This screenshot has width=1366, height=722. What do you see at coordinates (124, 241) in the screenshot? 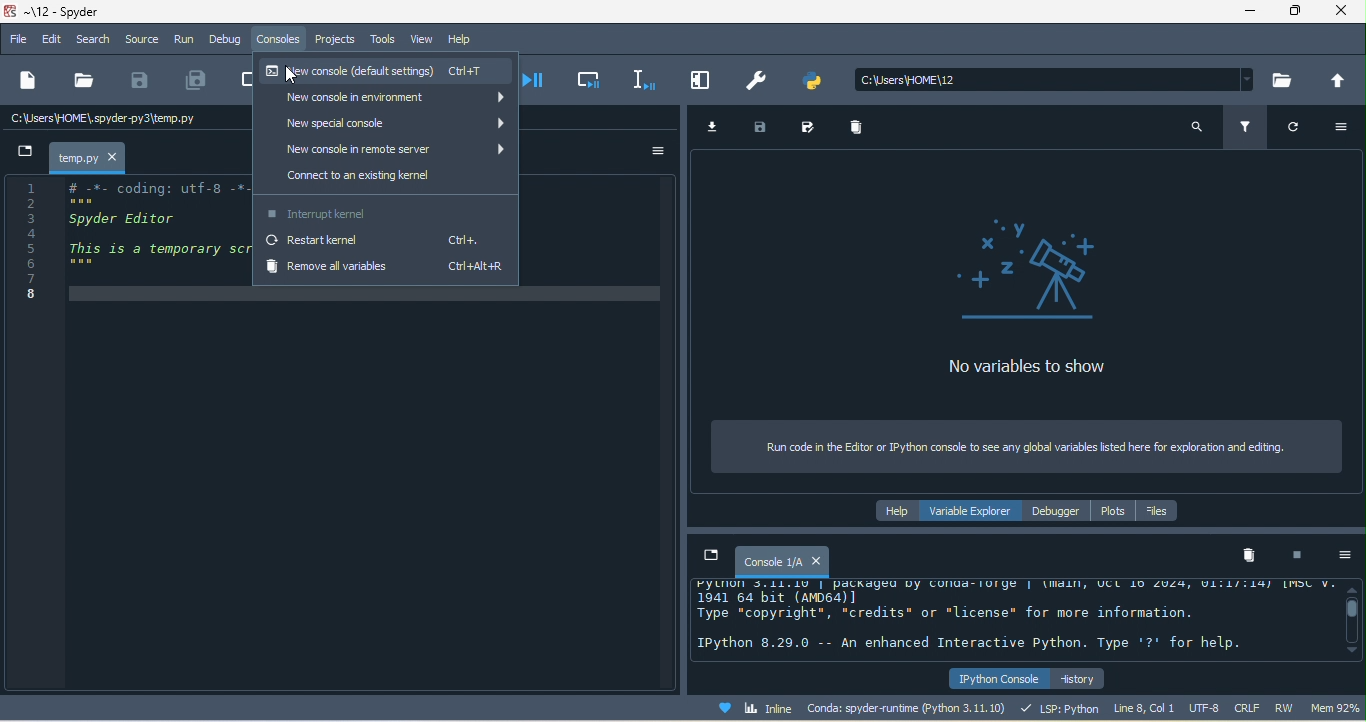
I see `editor pane` at bounding box center [124, 241].